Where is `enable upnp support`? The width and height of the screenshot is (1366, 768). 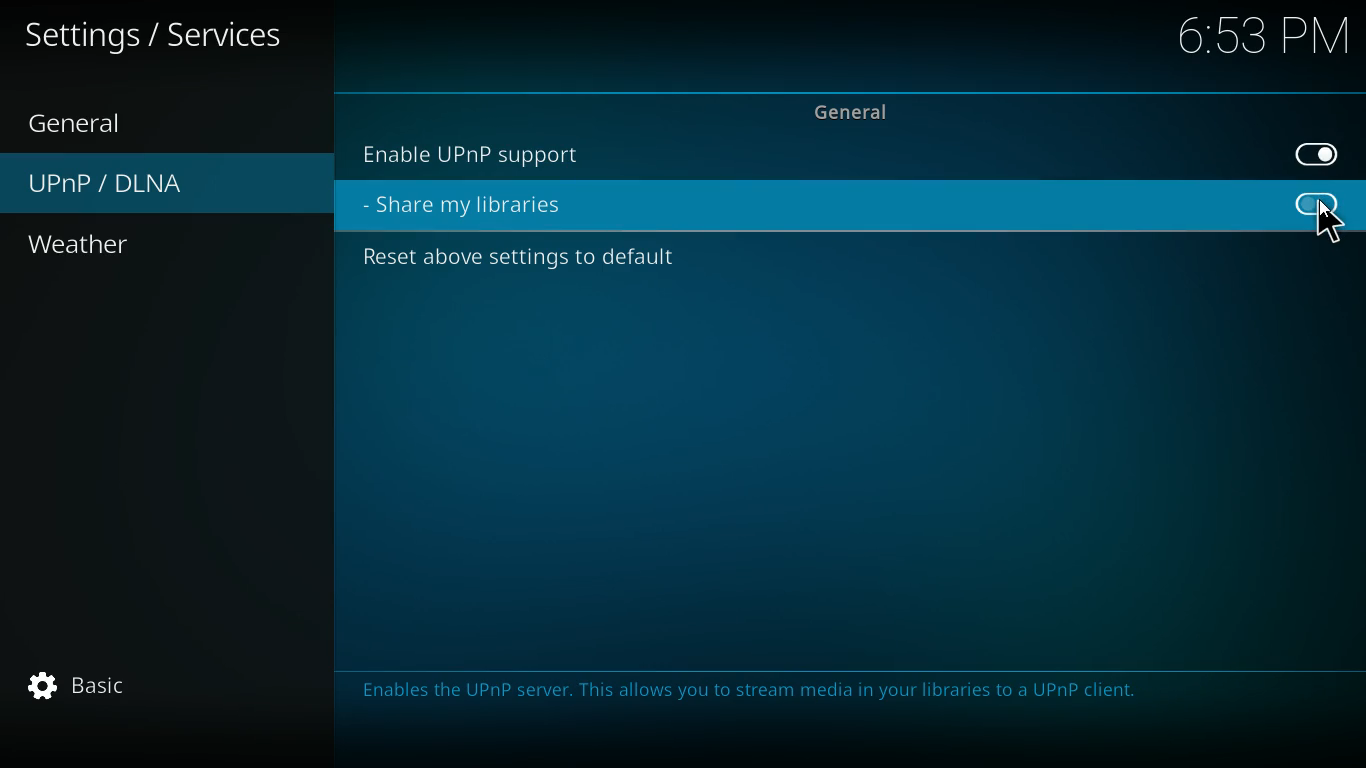
enable upnp support is located at coordinates (496, 152).